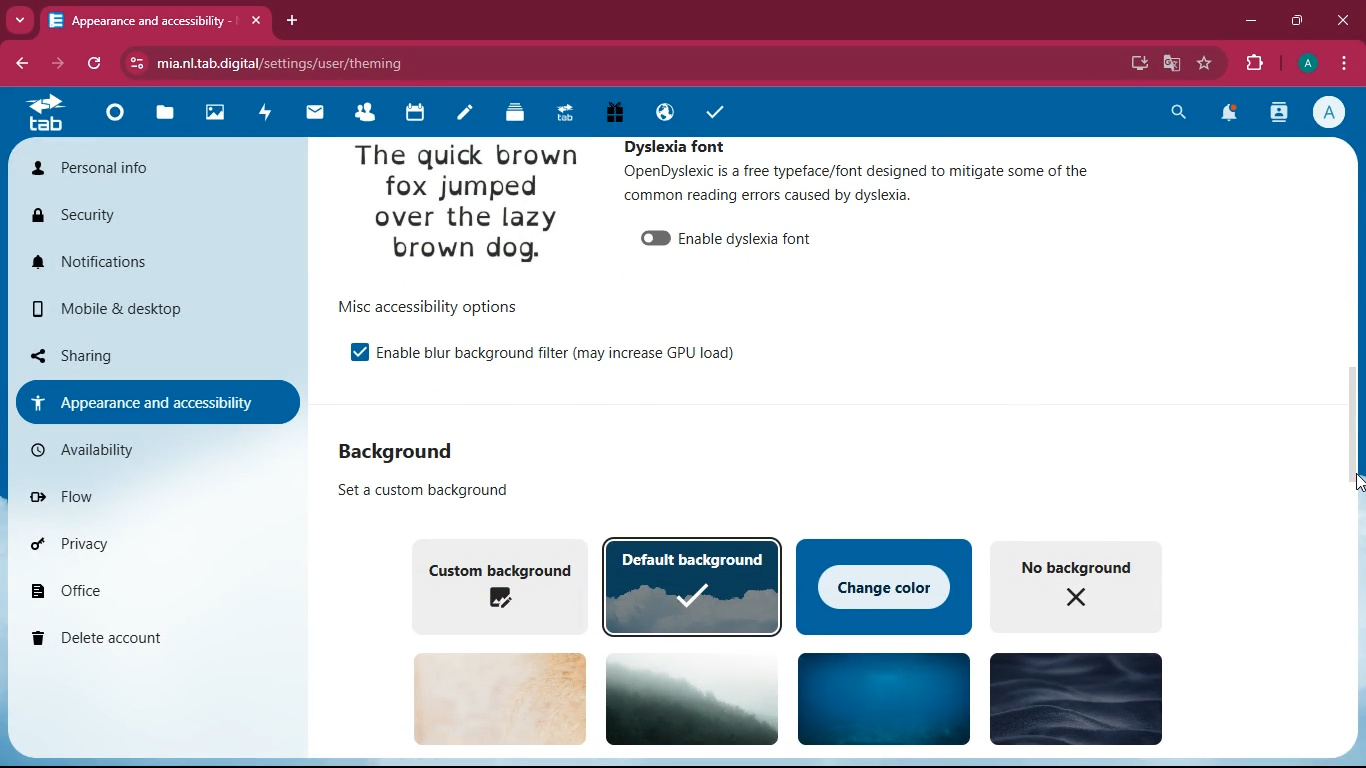  Describe the element at coordinates (125, 309) in the screenshot. I see `mobile & desktop` at that location.